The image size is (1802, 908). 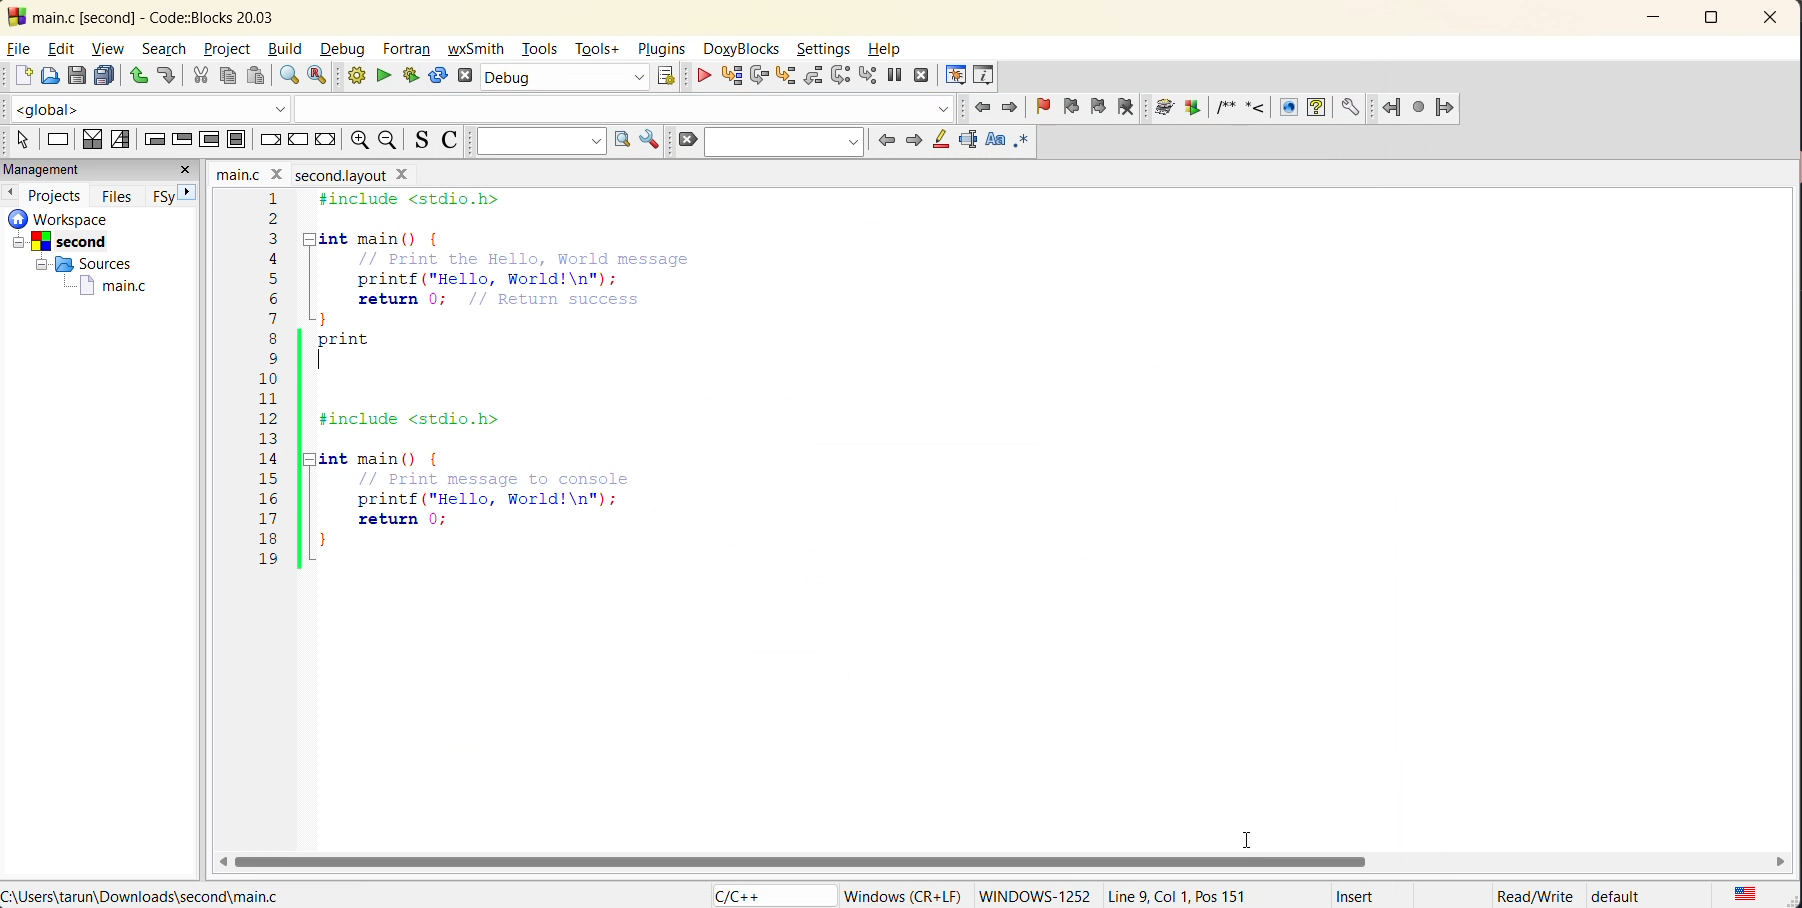 I want to click on view, so click(x=113, y=49).